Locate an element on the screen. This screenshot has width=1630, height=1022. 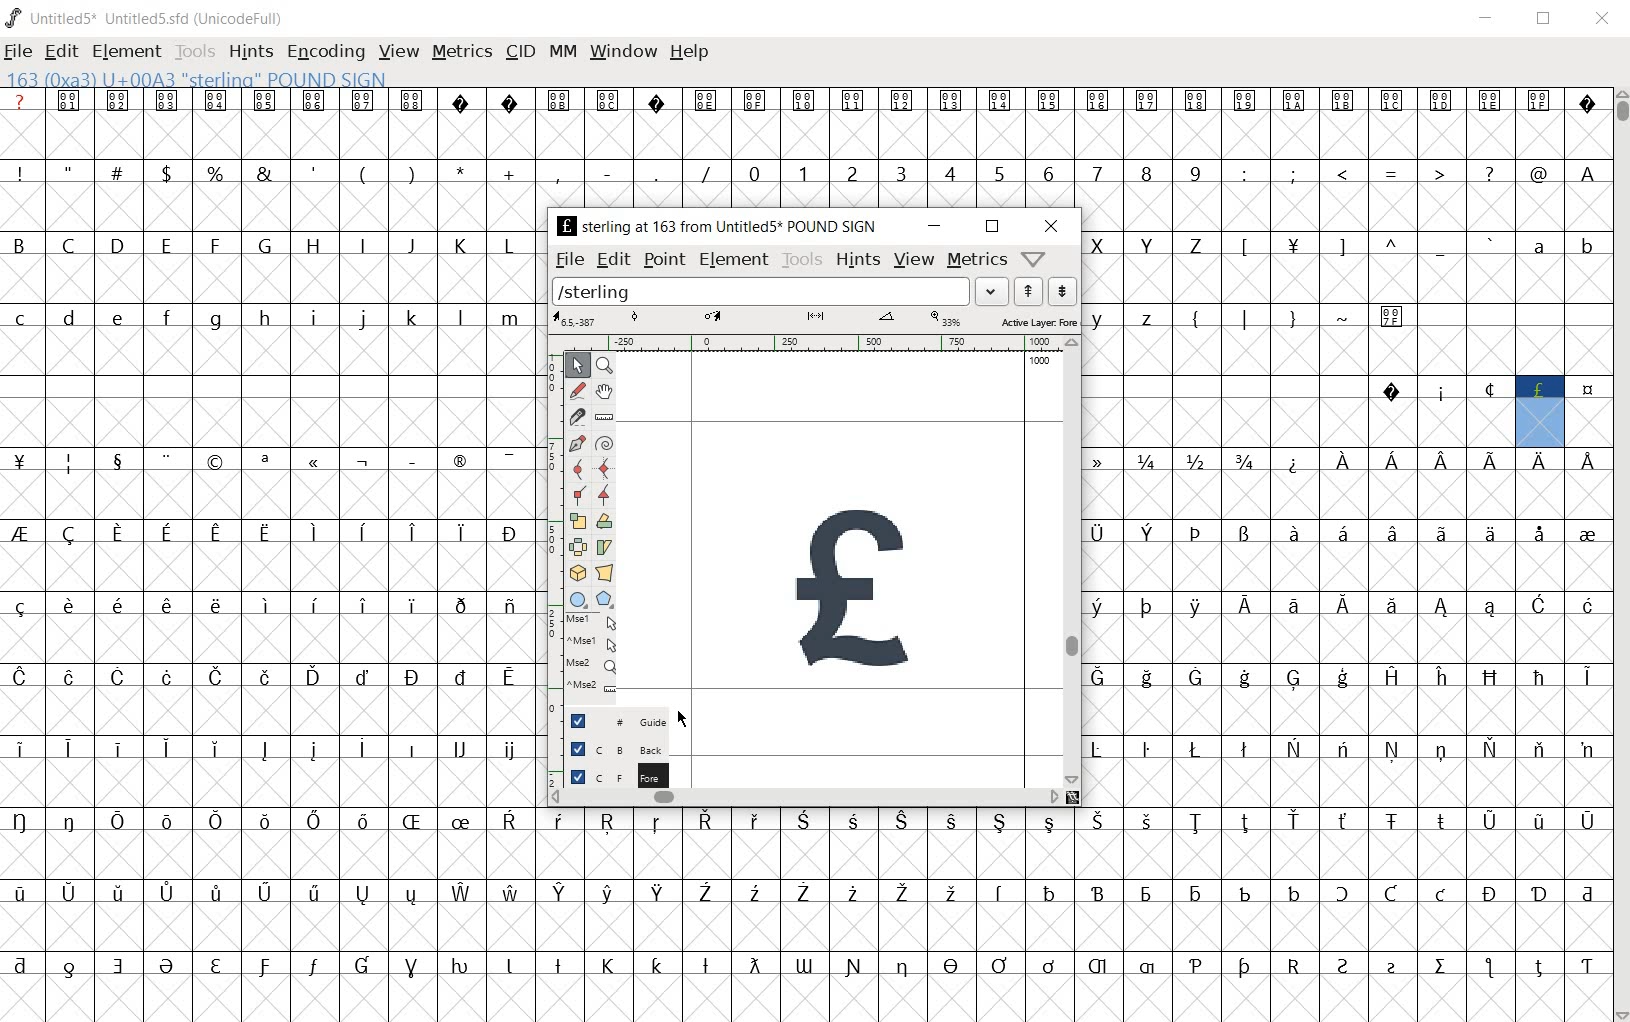
Help/Window is located at coordinates (1035, 259).